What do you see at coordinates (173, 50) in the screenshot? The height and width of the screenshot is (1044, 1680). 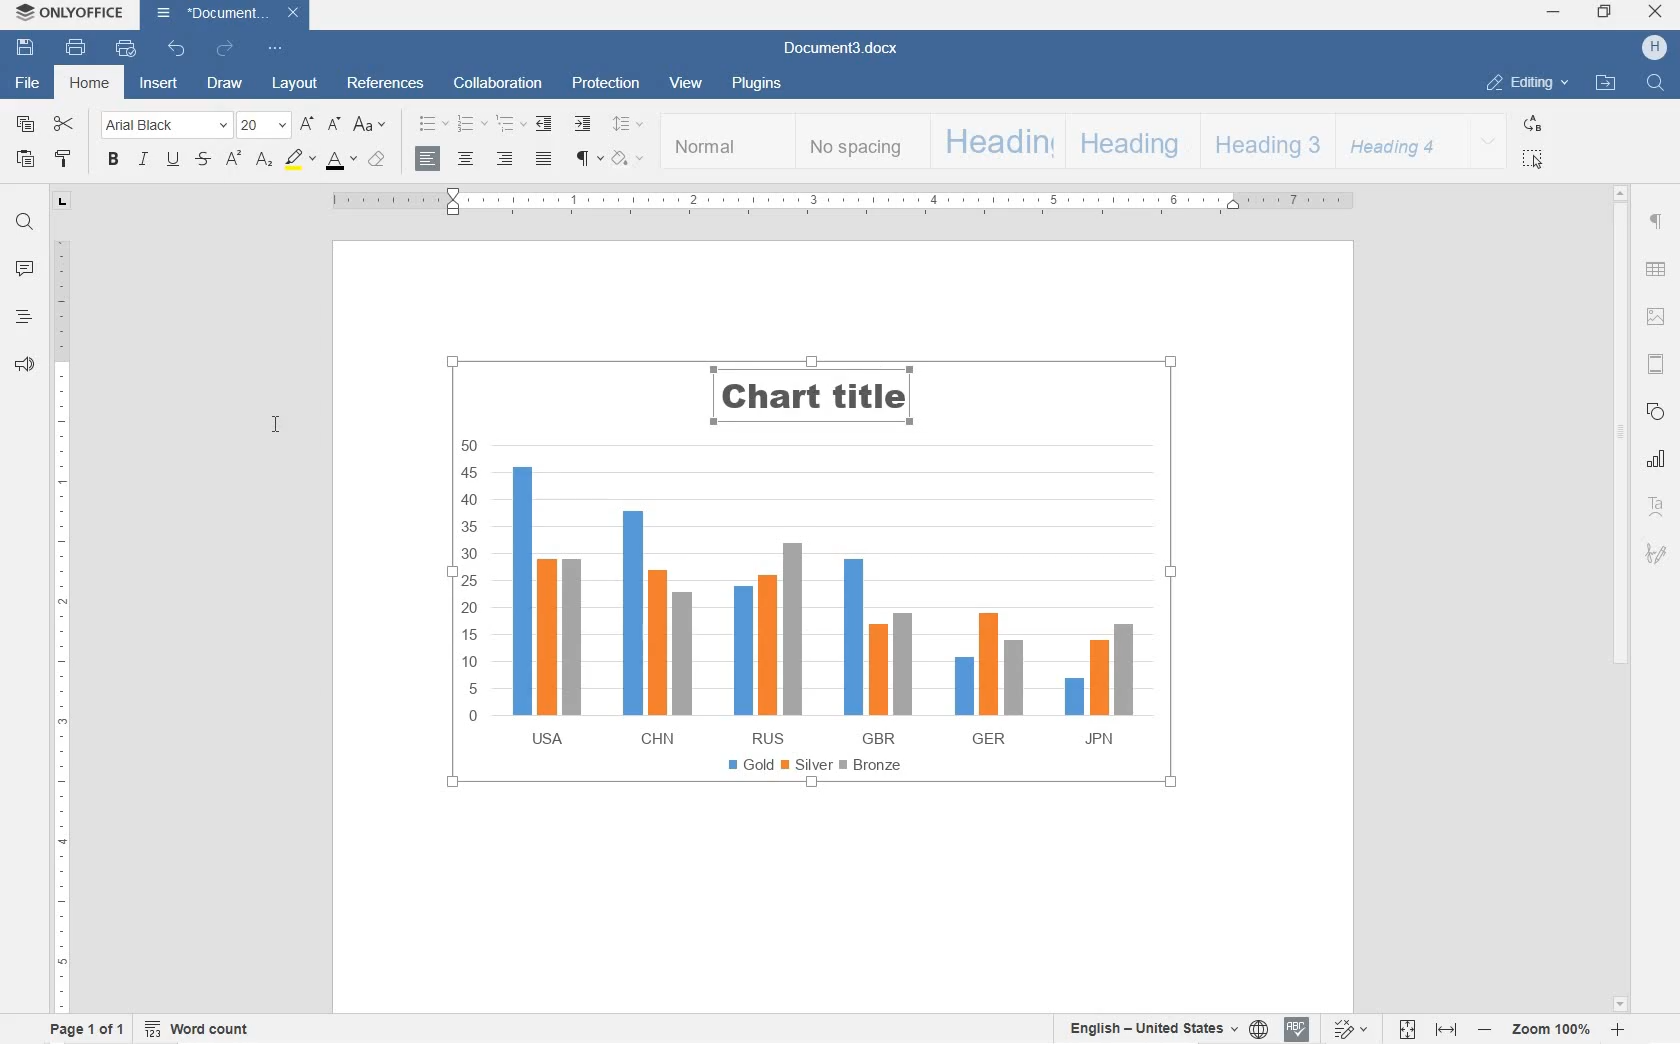 I see `UNDO` at bounding box center [173, 50].